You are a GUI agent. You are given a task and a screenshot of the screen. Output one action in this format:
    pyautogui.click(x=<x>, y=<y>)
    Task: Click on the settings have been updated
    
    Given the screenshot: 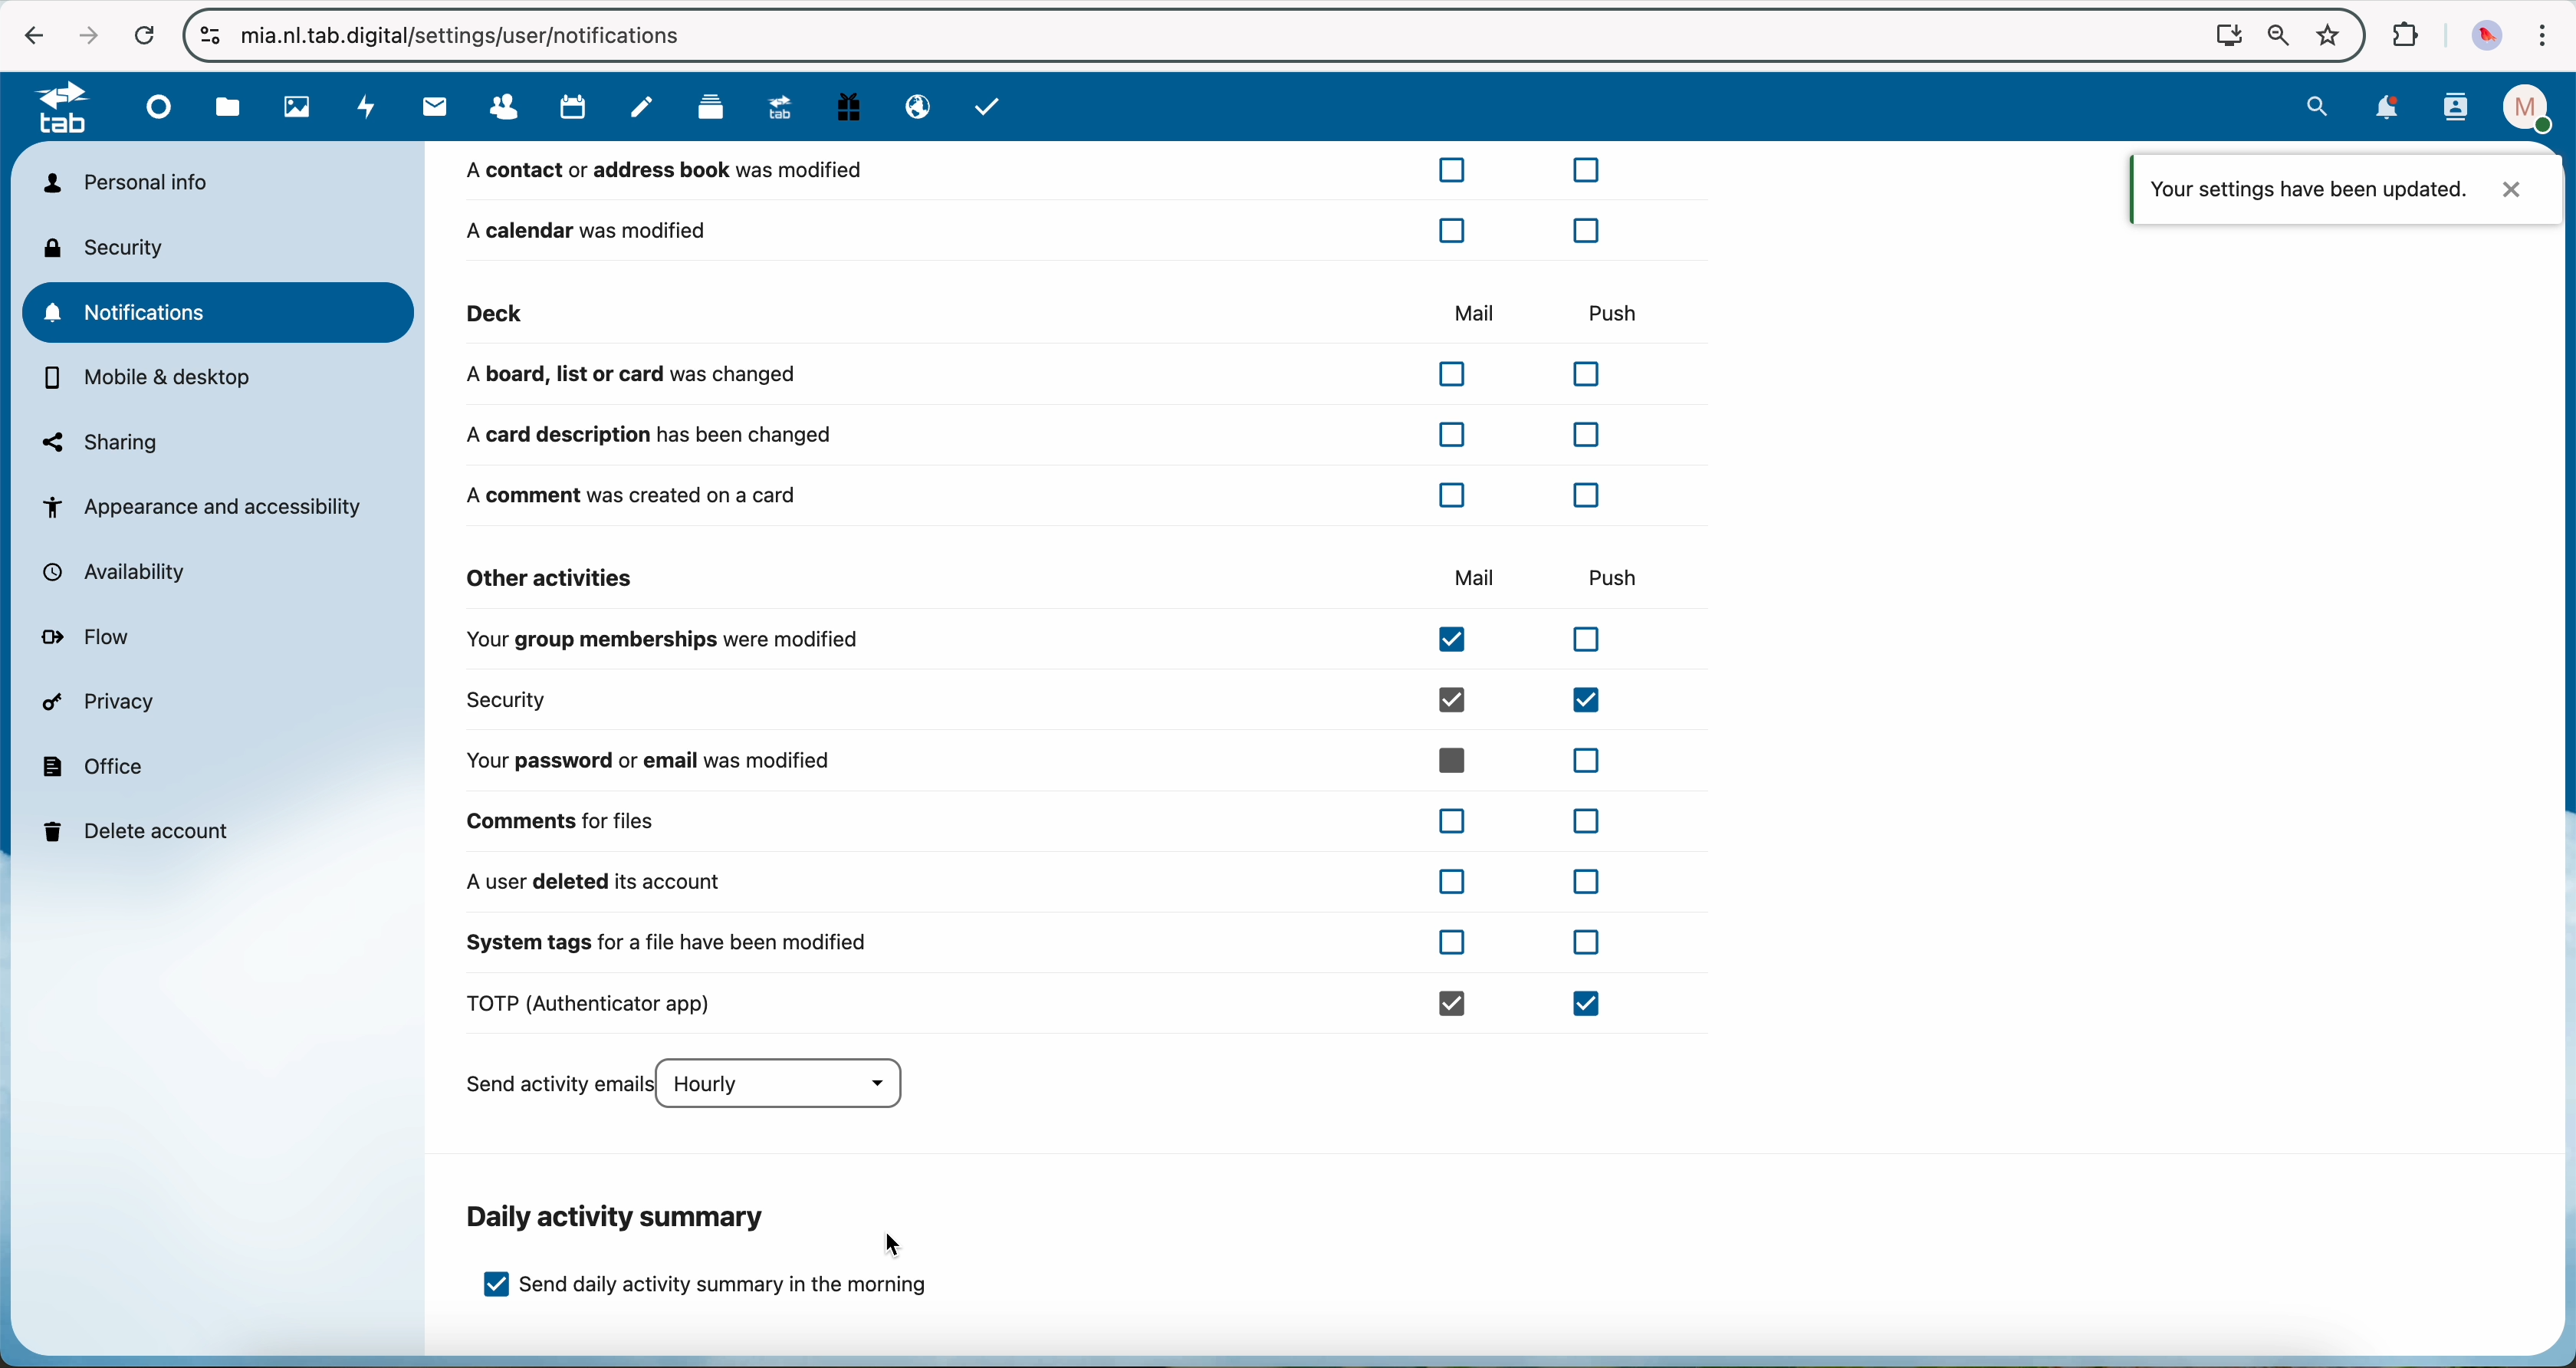 What is the action you would take?
    pyautogui.click(x=2347, y=187)
    